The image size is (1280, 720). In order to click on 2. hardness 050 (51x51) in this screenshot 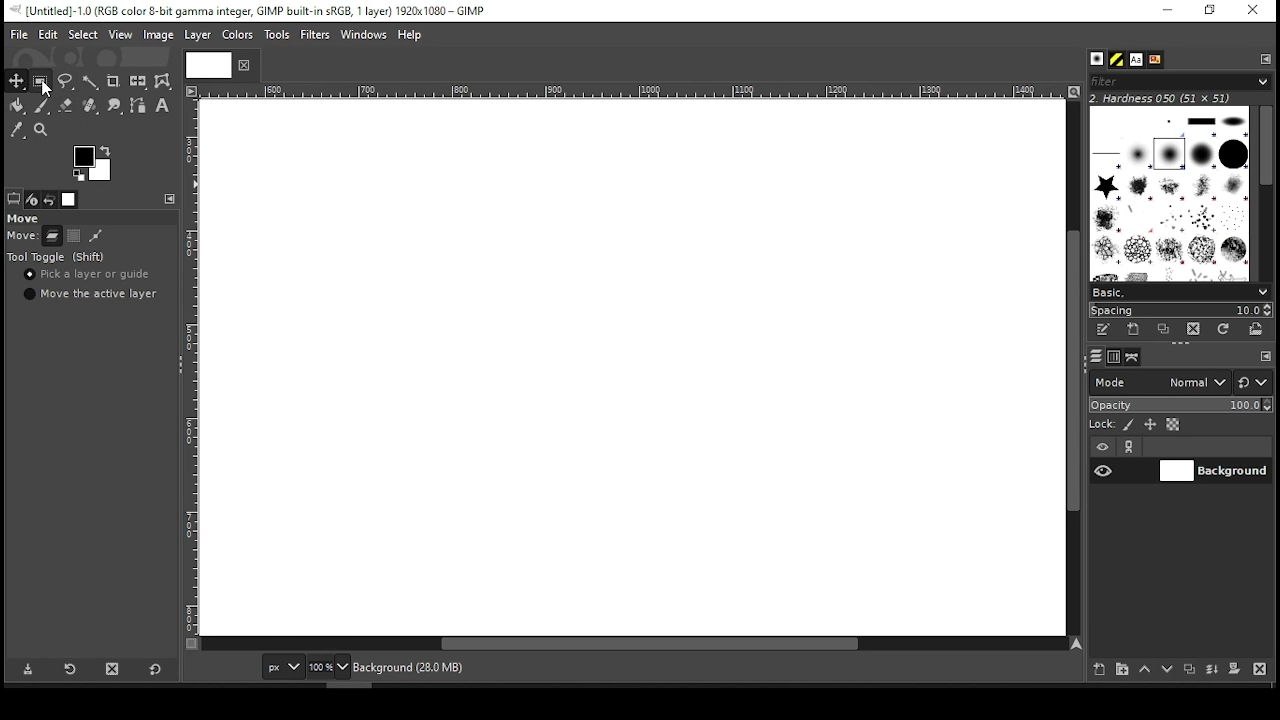, I will do `click(1166, 98)`.